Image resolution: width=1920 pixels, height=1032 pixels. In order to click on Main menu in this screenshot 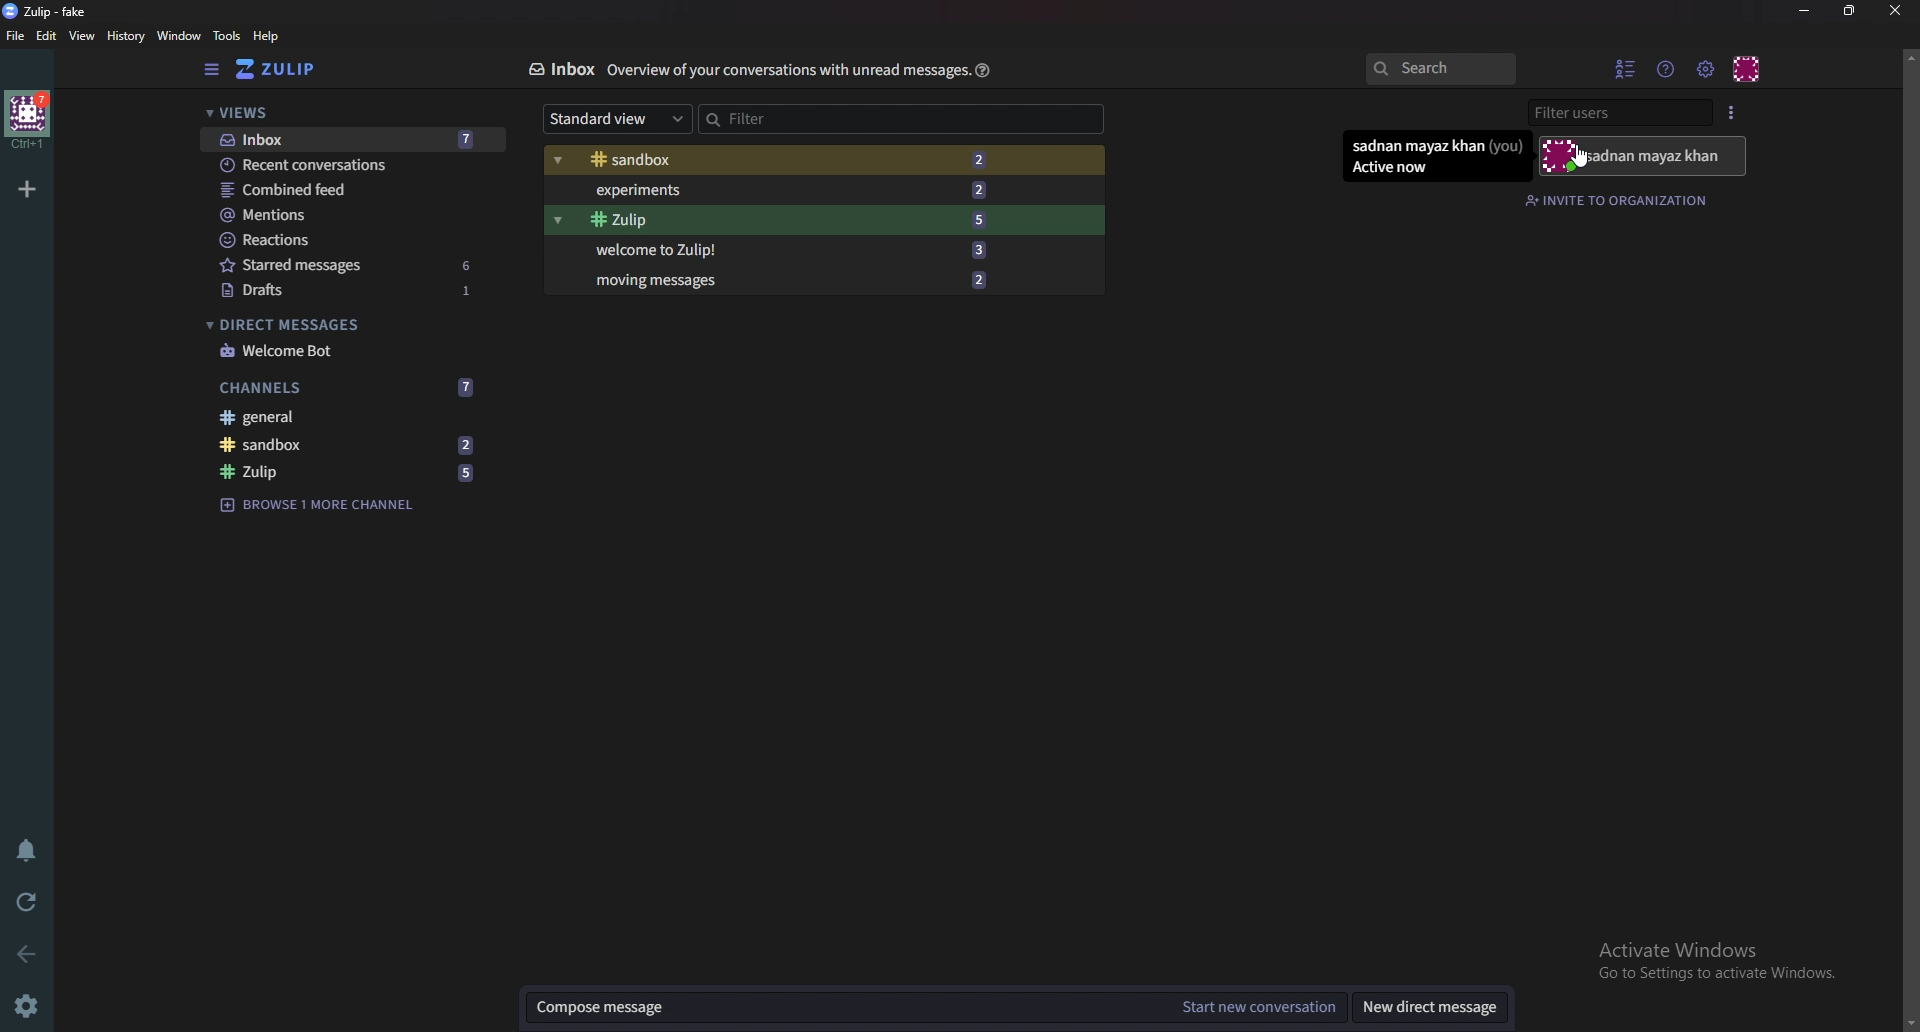, I will do `click(1704, 67)`.